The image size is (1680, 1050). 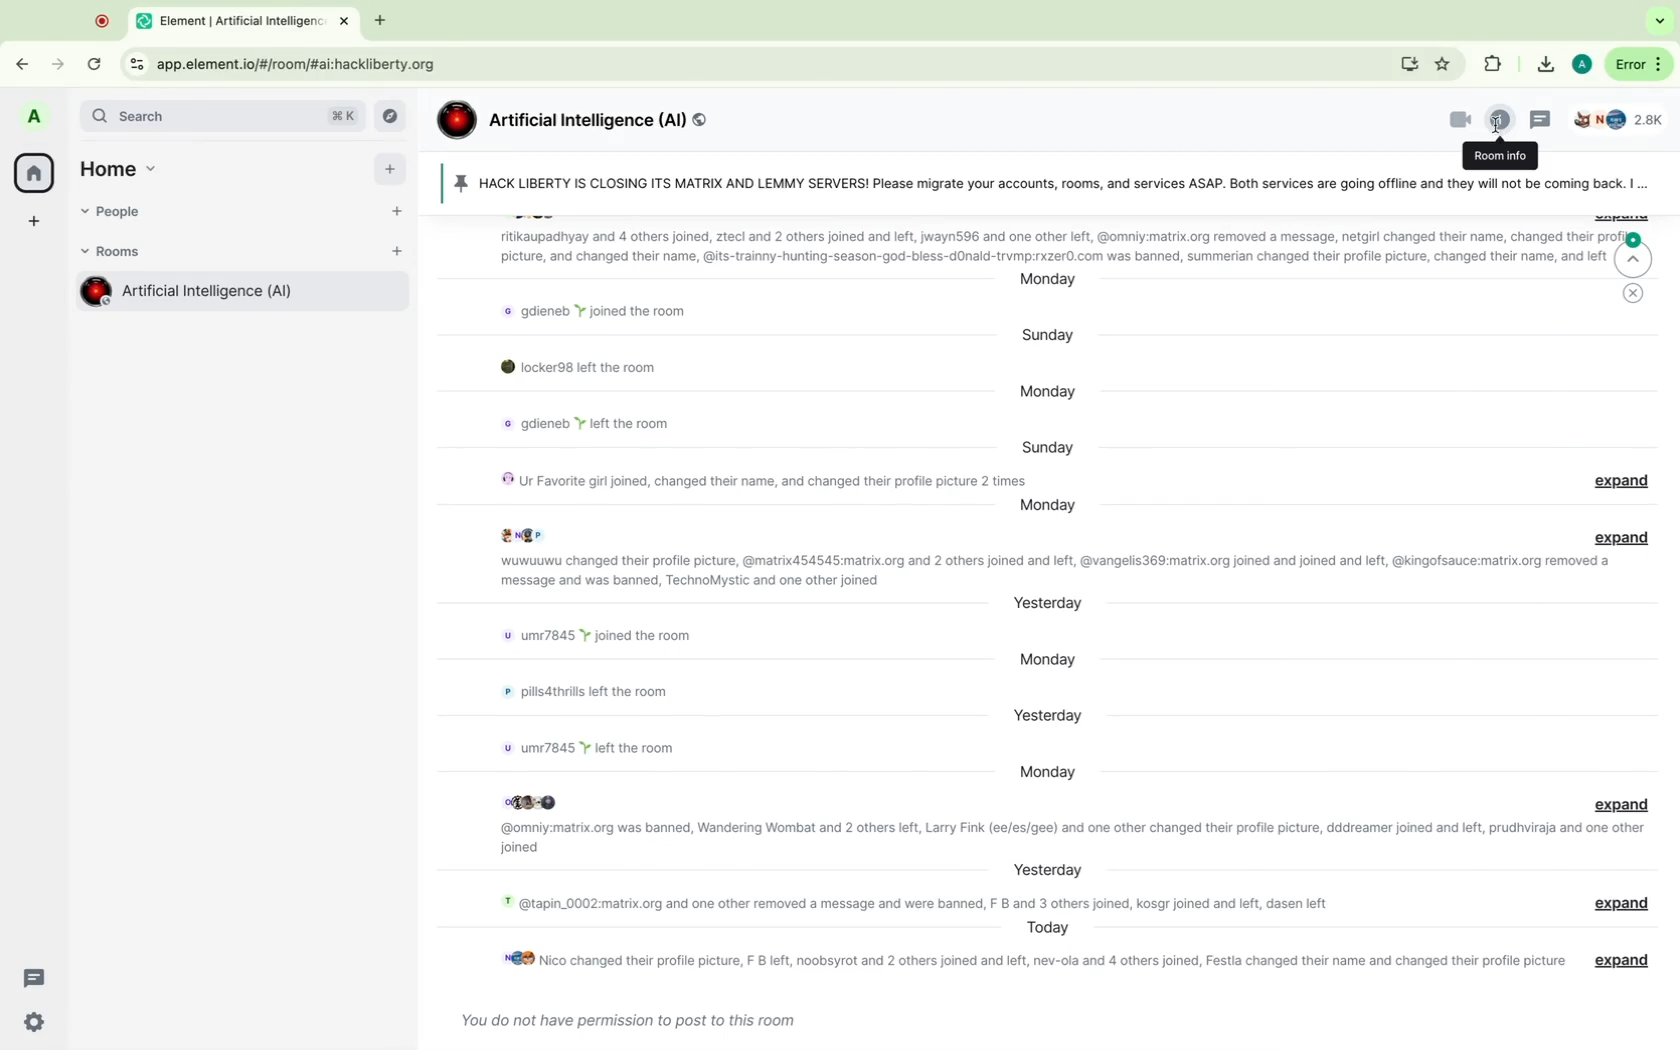 What do you see at coordinates (1044, 712) in the screenshot?
I see `day` at bounding box center [1044, 712].